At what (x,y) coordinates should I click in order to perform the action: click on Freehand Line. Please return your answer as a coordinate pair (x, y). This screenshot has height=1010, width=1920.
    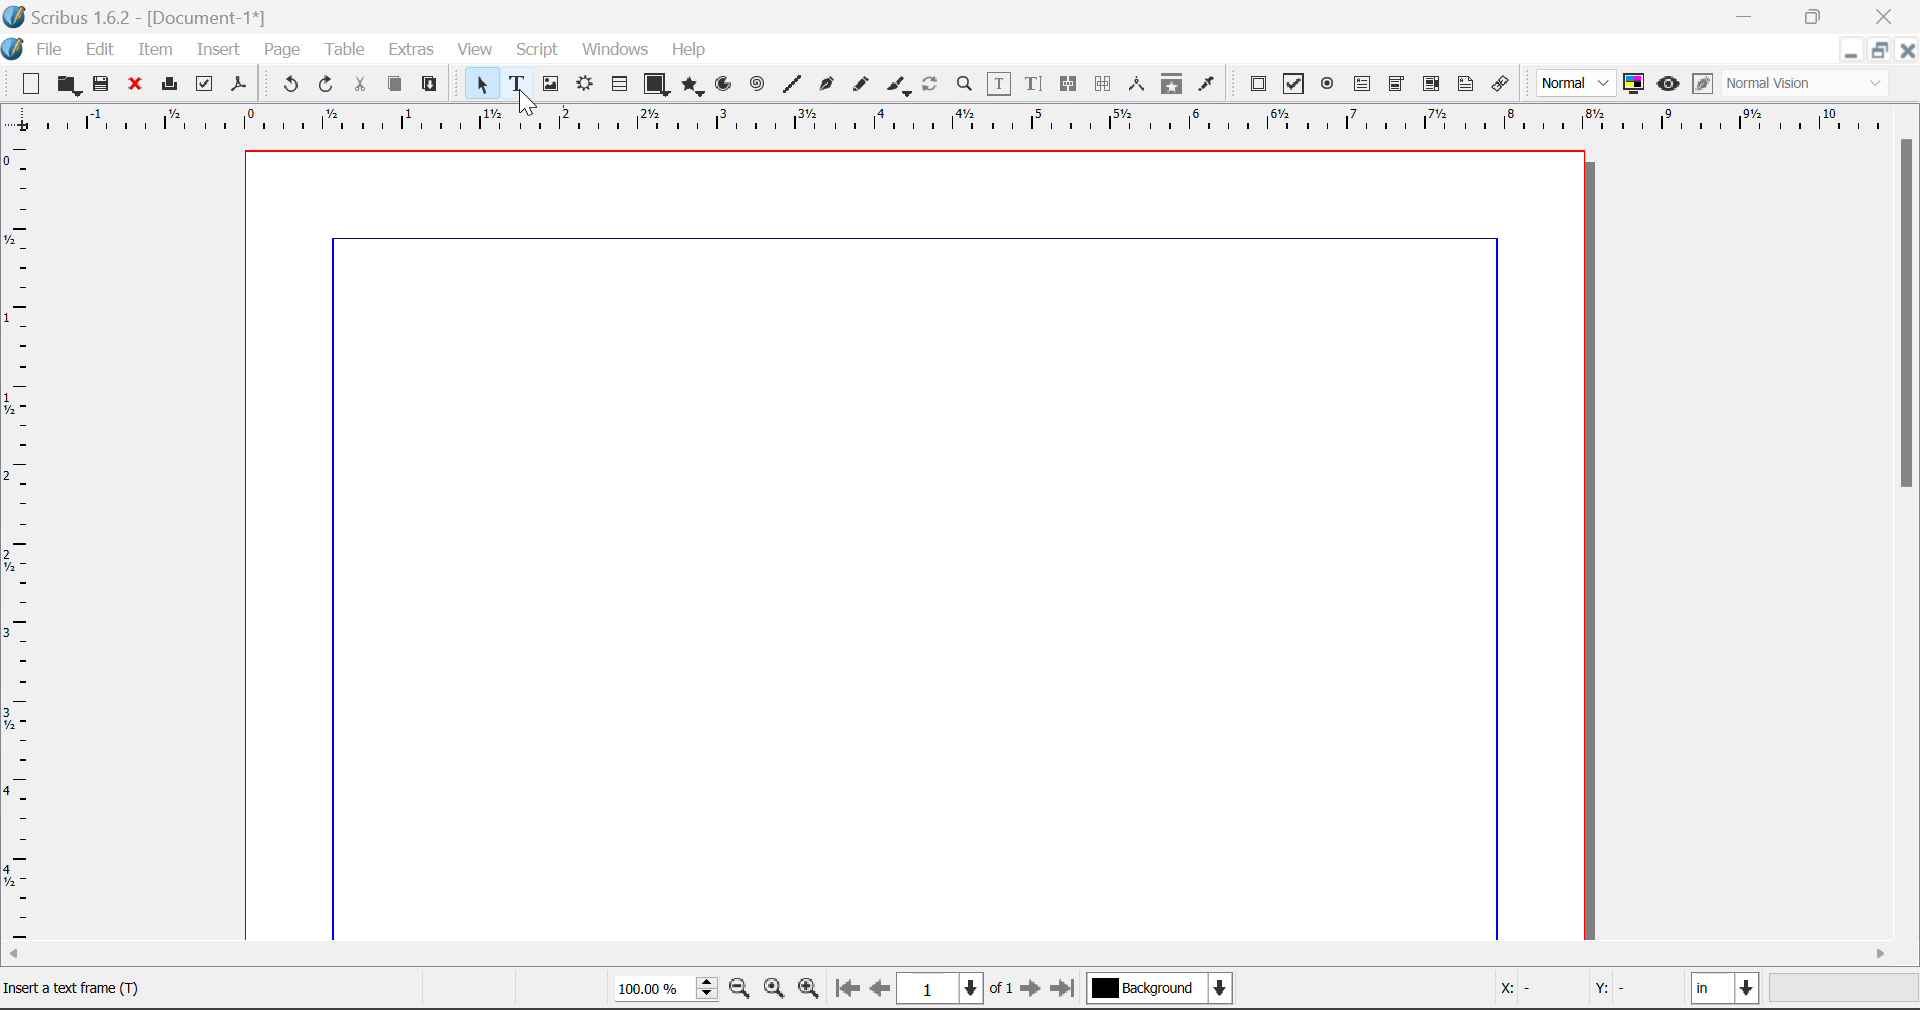
    Looking at the image, I should click on (859, 85).